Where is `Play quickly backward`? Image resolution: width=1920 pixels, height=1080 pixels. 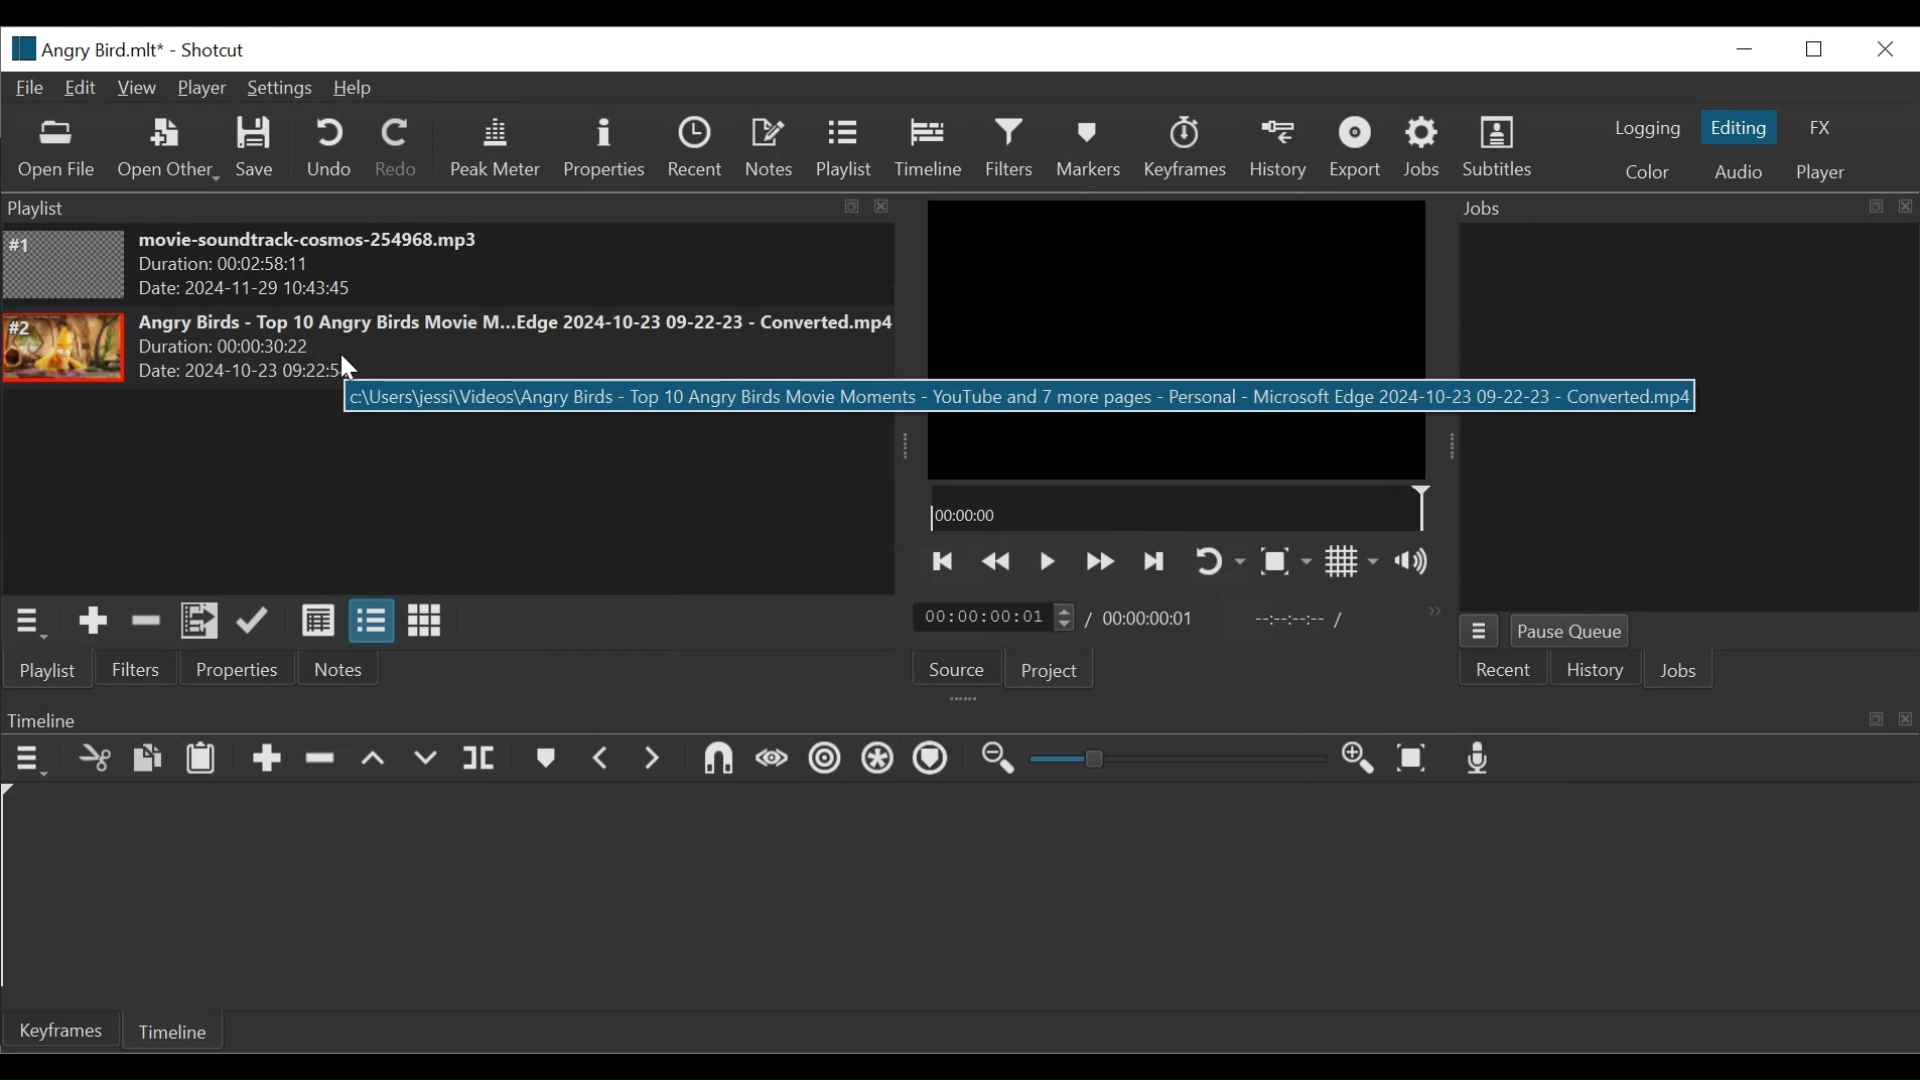
Play quickly backward is located at coordinates (999, 562).